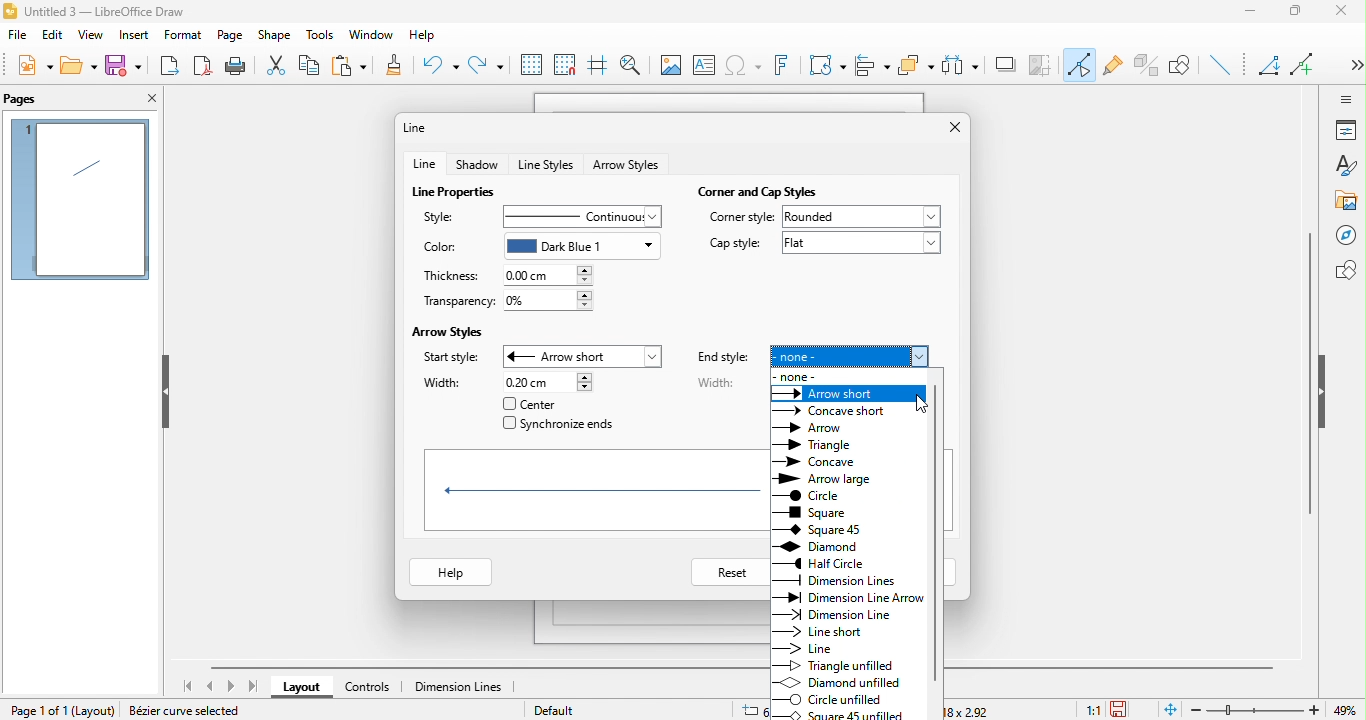  I want to click on none, so click(854, 354).